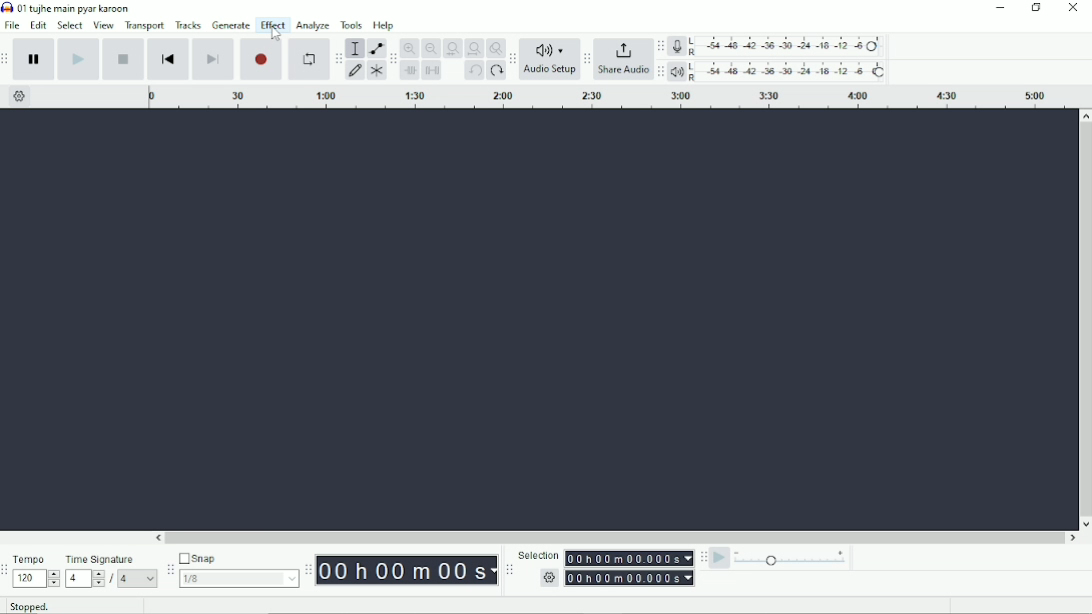 This screenshot has height=614, width=1092. What do you see at coordinates (170, 60) in the screenshot?
I see `Skip to start` at bounding box center [170, 60].